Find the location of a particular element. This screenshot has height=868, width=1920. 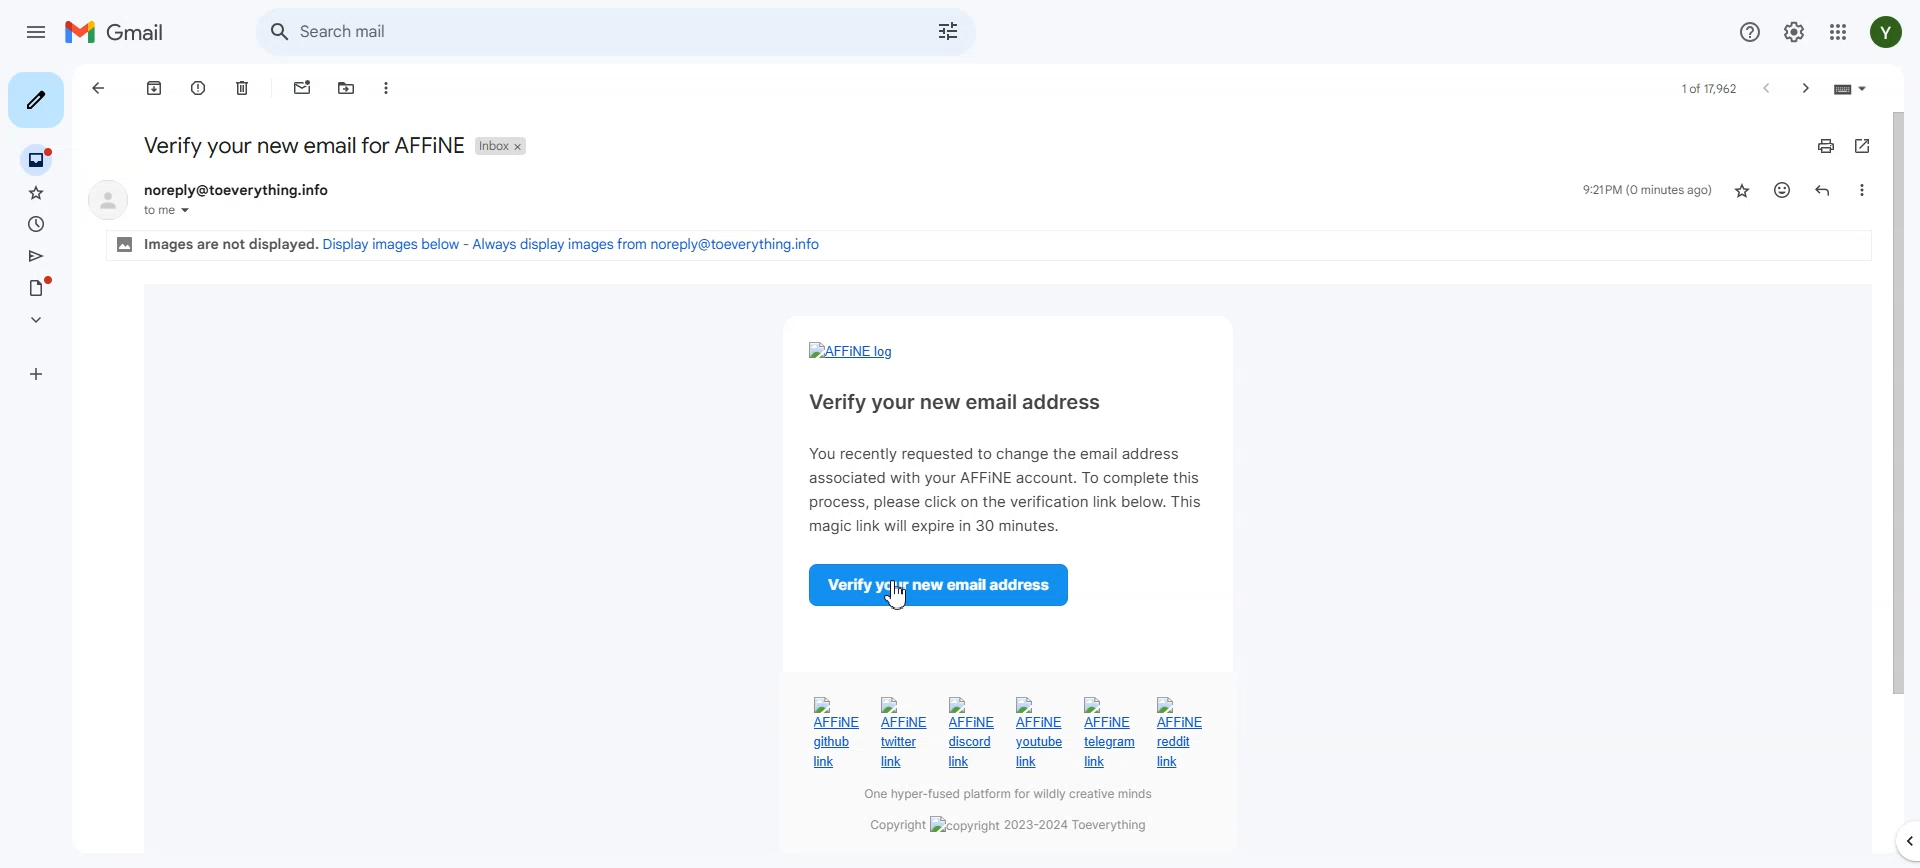

hyper-based solution is located at coordinates (1005, 795).